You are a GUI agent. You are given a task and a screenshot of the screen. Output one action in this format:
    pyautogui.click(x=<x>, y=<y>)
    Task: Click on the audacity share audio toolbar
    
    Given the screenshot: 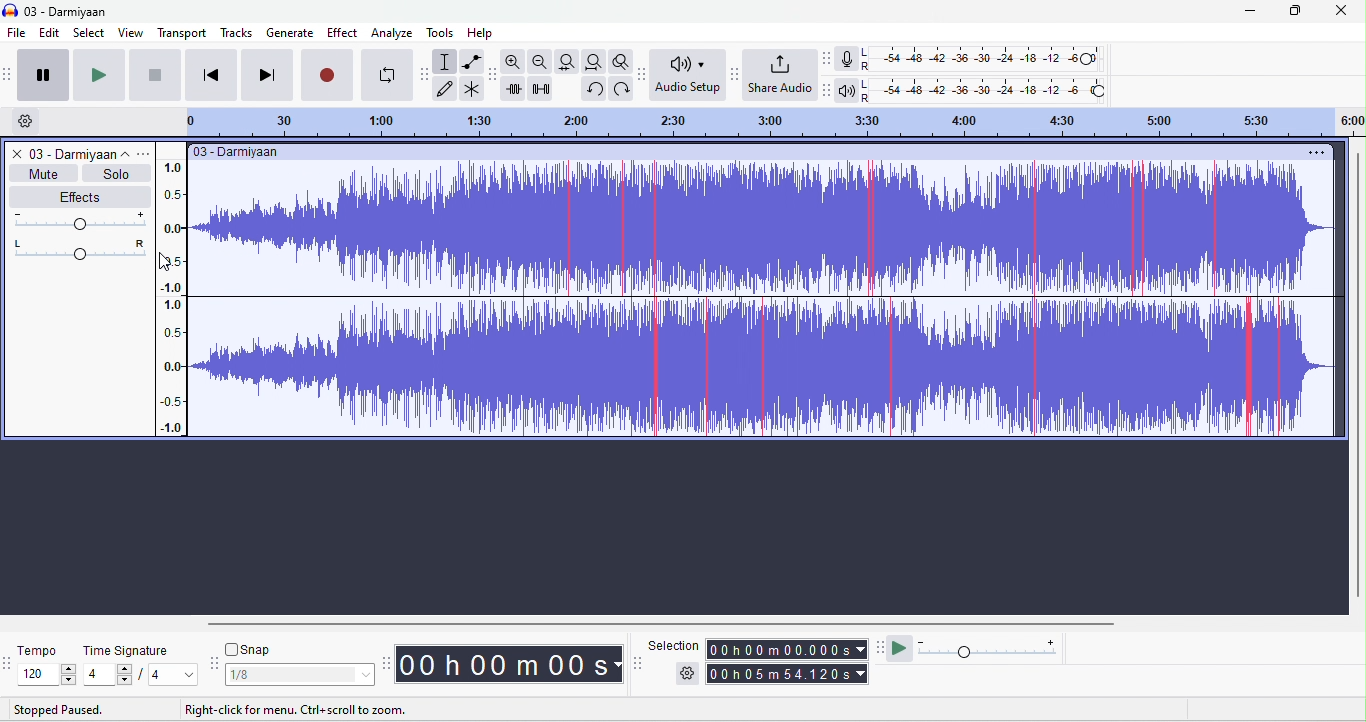 What is the action you would take?
    pyautogui.click(x=734, y=73)
    